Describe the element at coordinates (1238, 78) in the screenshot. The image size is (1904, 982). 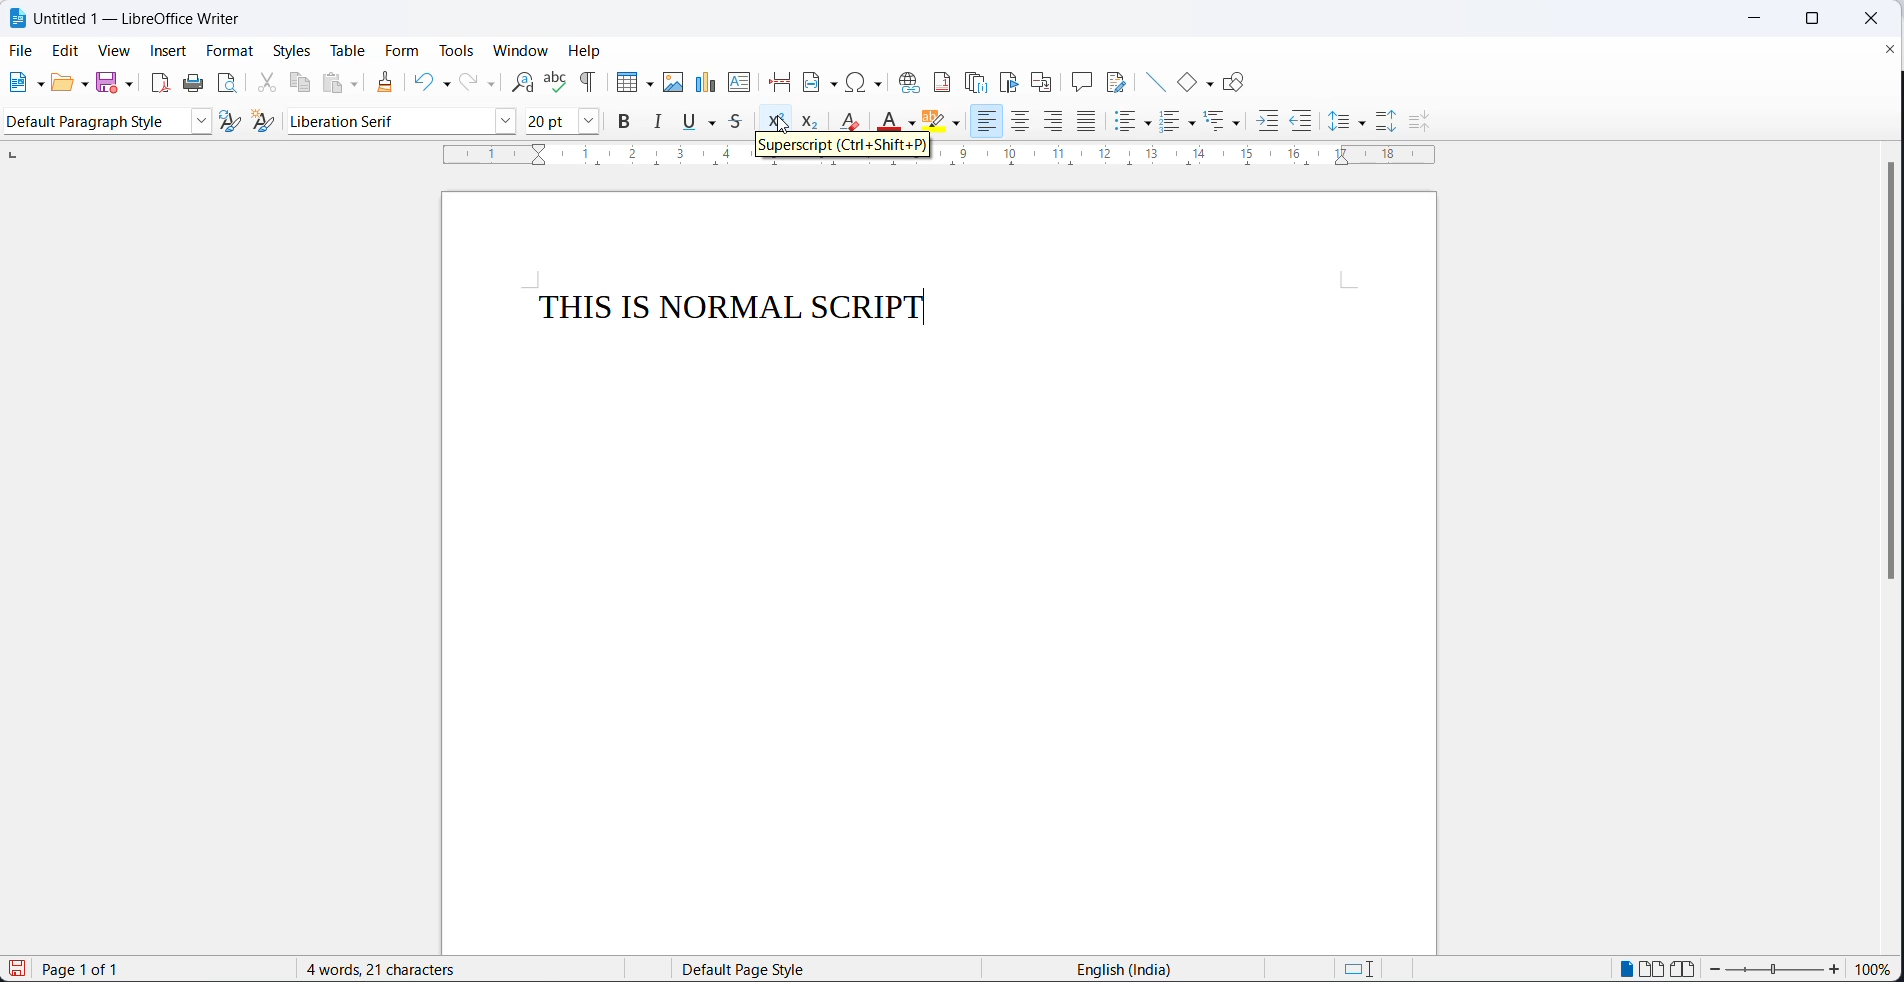
I see `show draw functions` at that location.